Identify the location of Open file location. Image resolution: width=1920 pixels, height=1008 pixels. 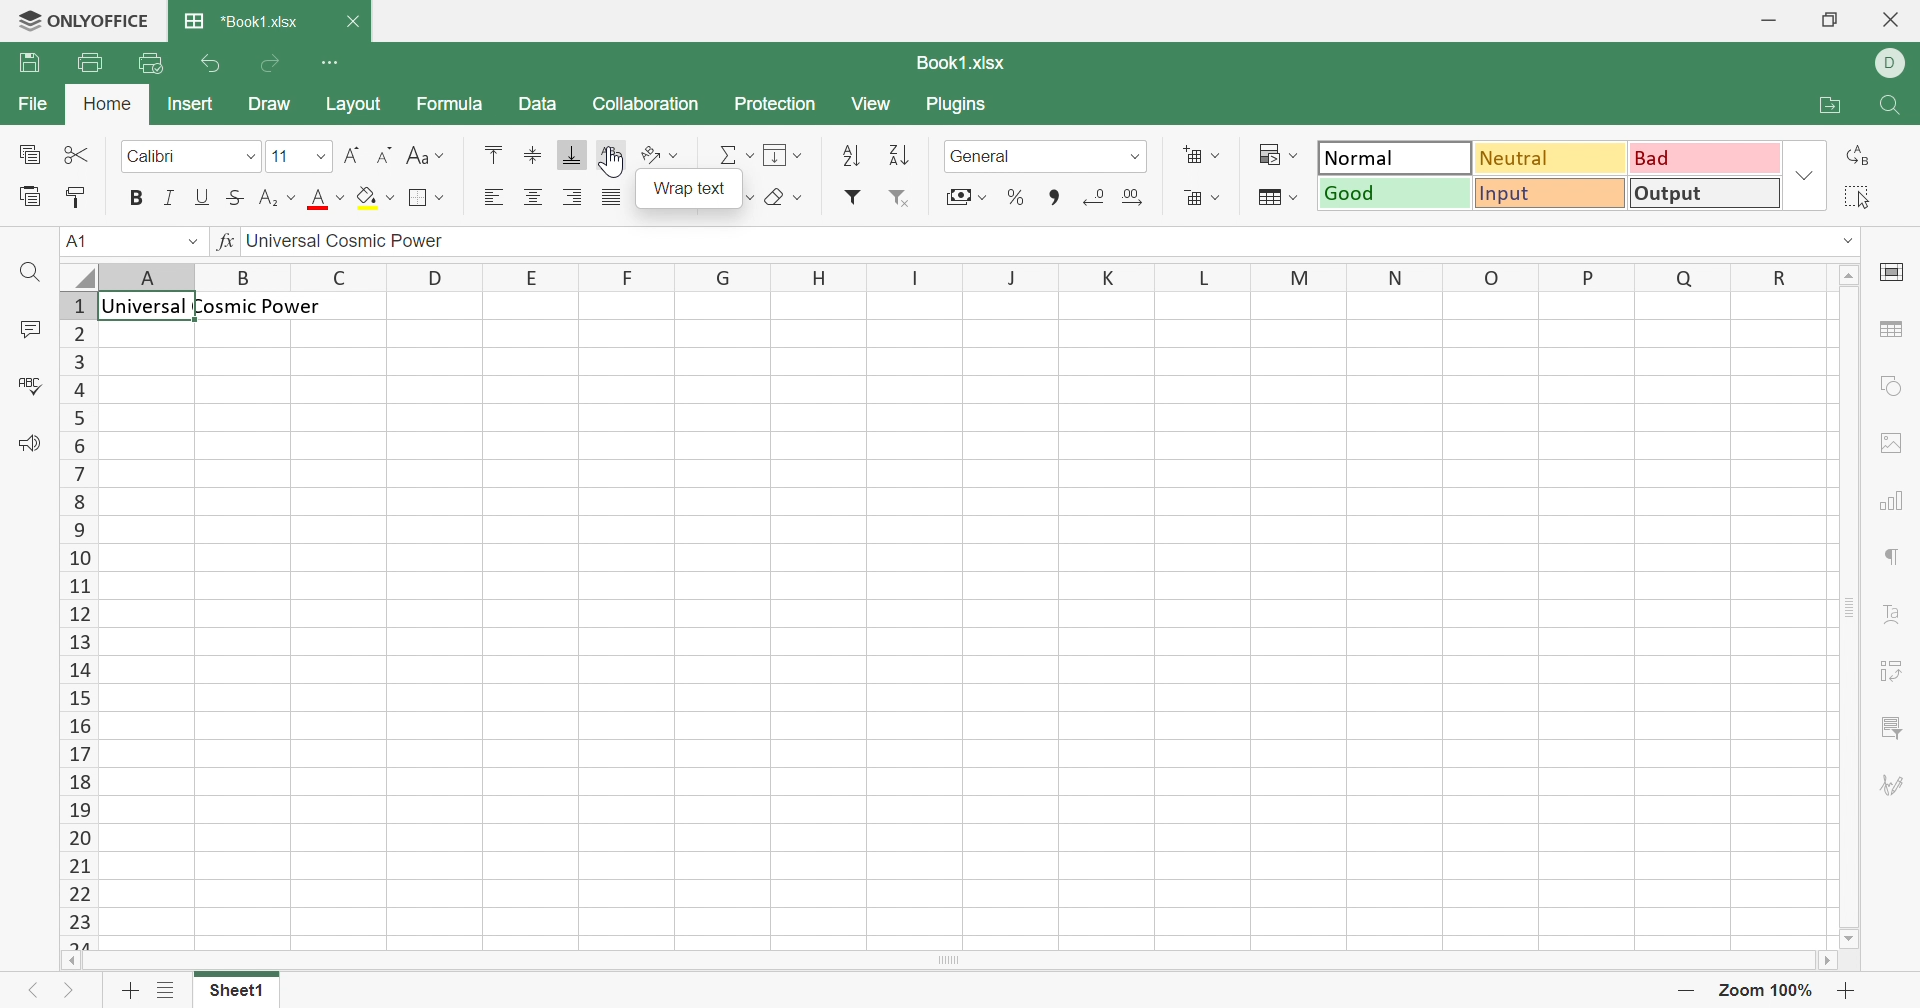
(1832, 104).